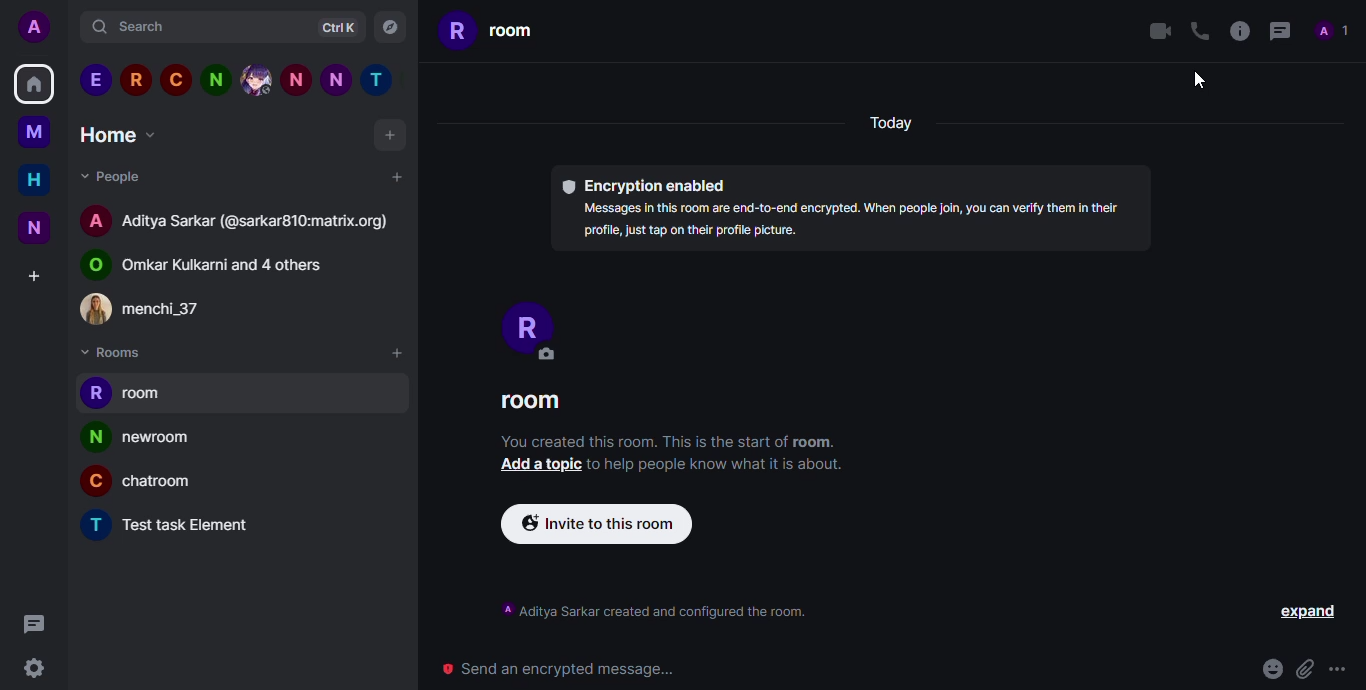 Image resolution: width=1366 pixels, height=690 pixels. What do you see at coordinates (649, 184) in the screenshot?
I see `encryption enabled` at bounding box center [649, 184].